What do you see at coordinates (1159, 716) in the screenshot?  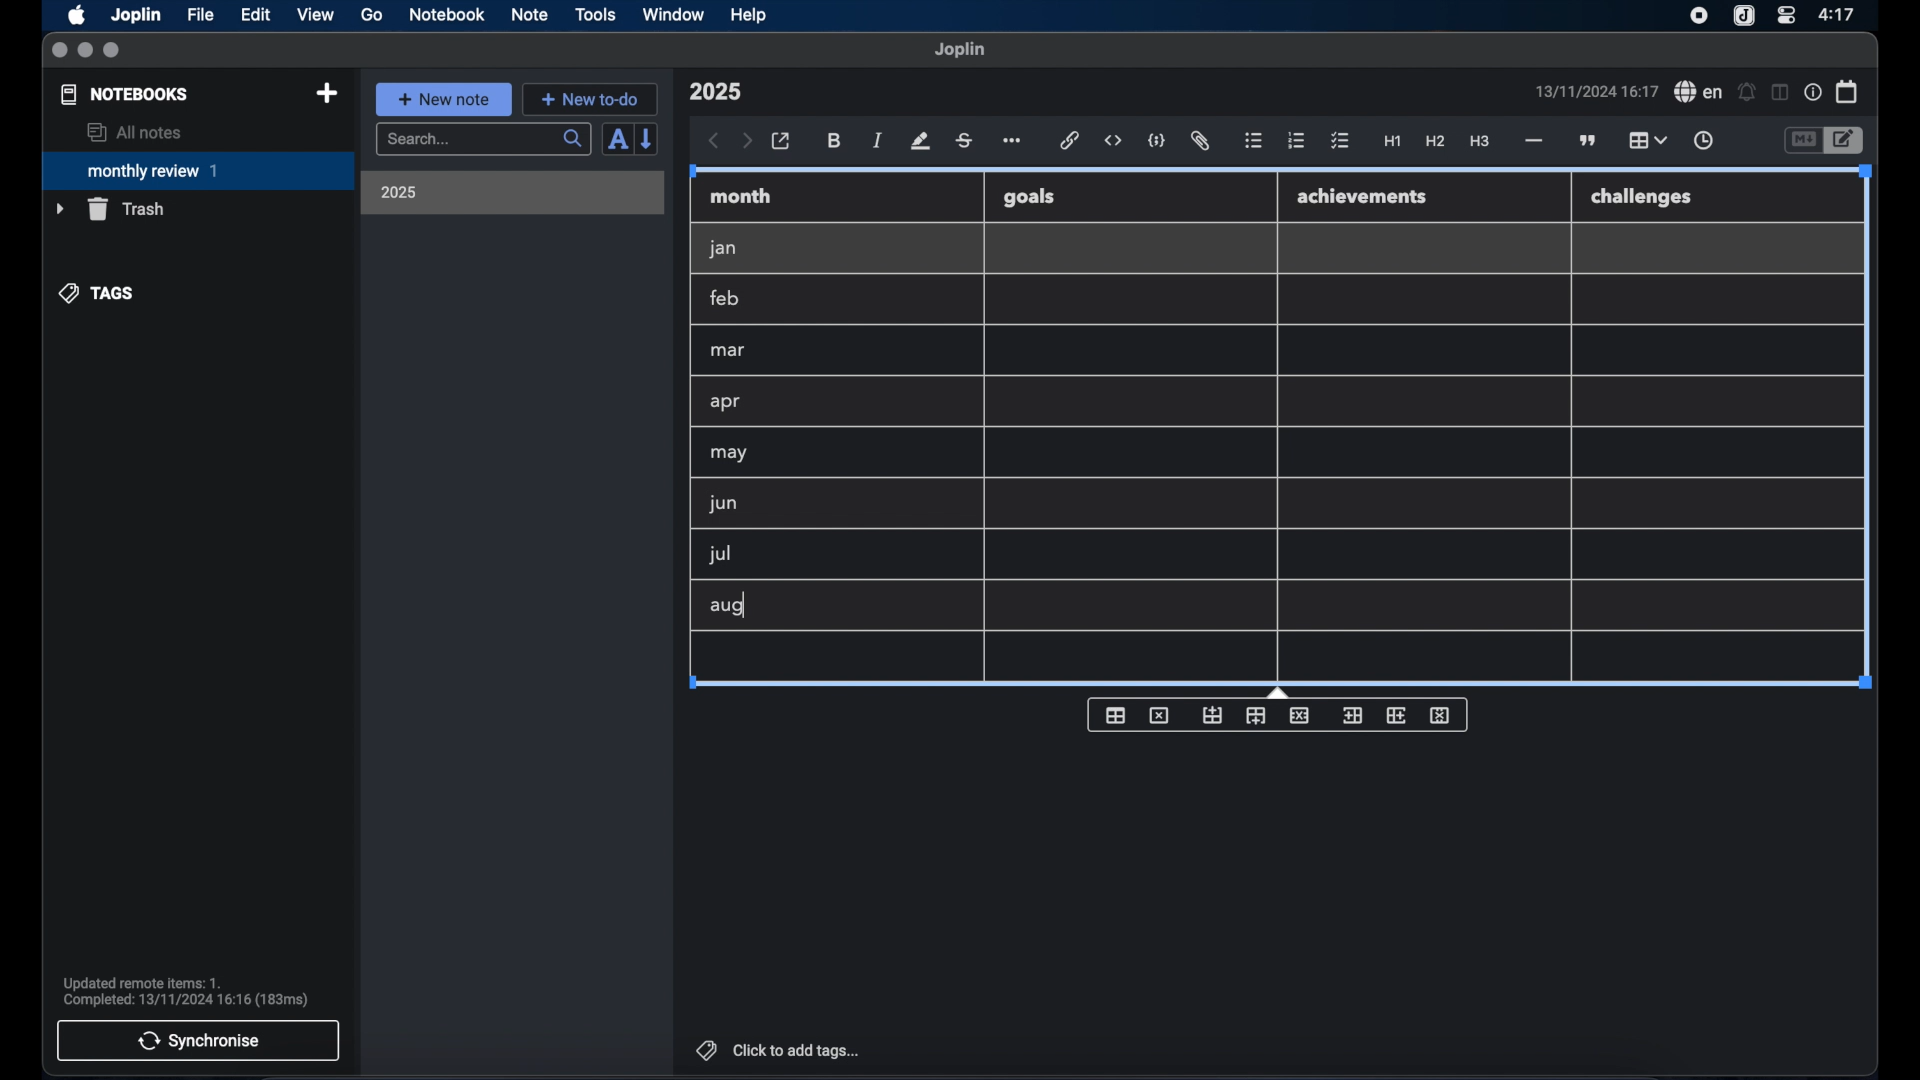 I see `delete table` at bounding box center [1159, 716].